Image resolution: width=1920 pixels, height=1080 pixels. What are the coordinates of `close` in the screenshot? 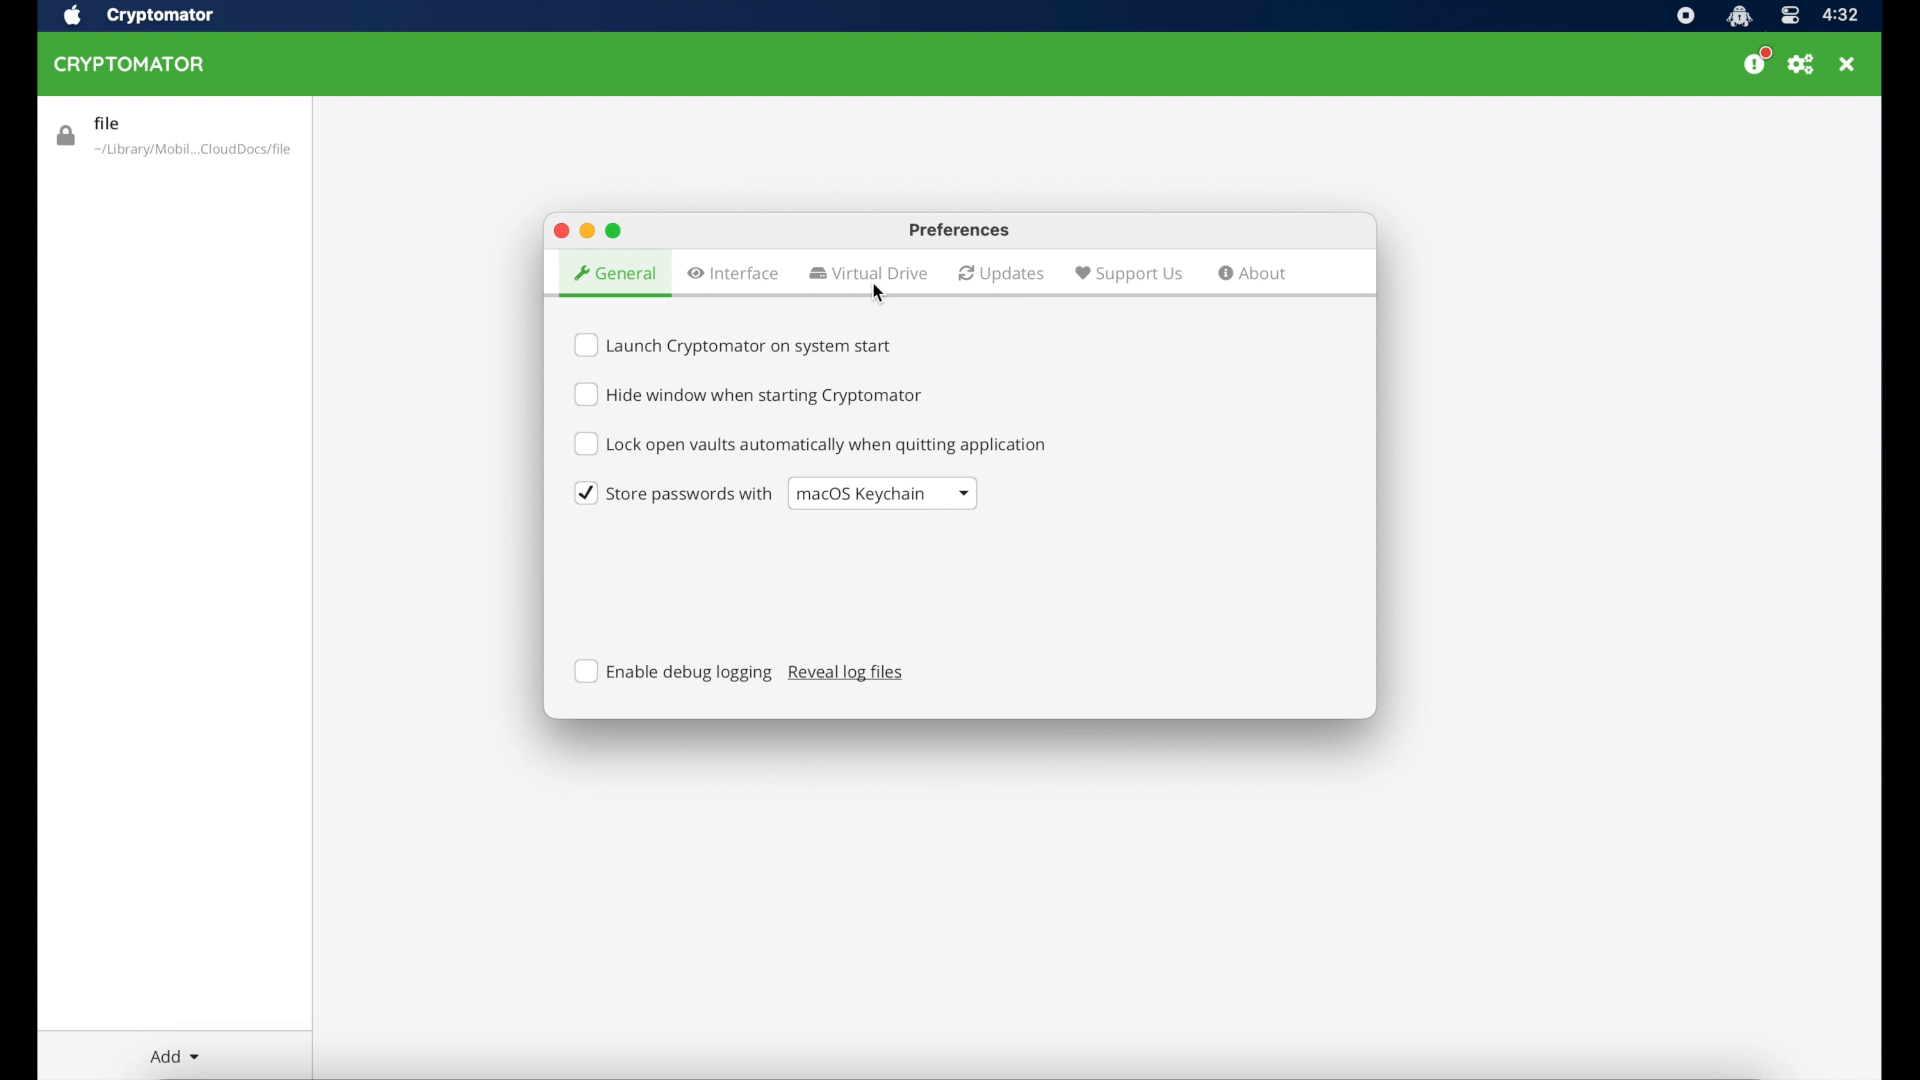 It's located at (560, 232).